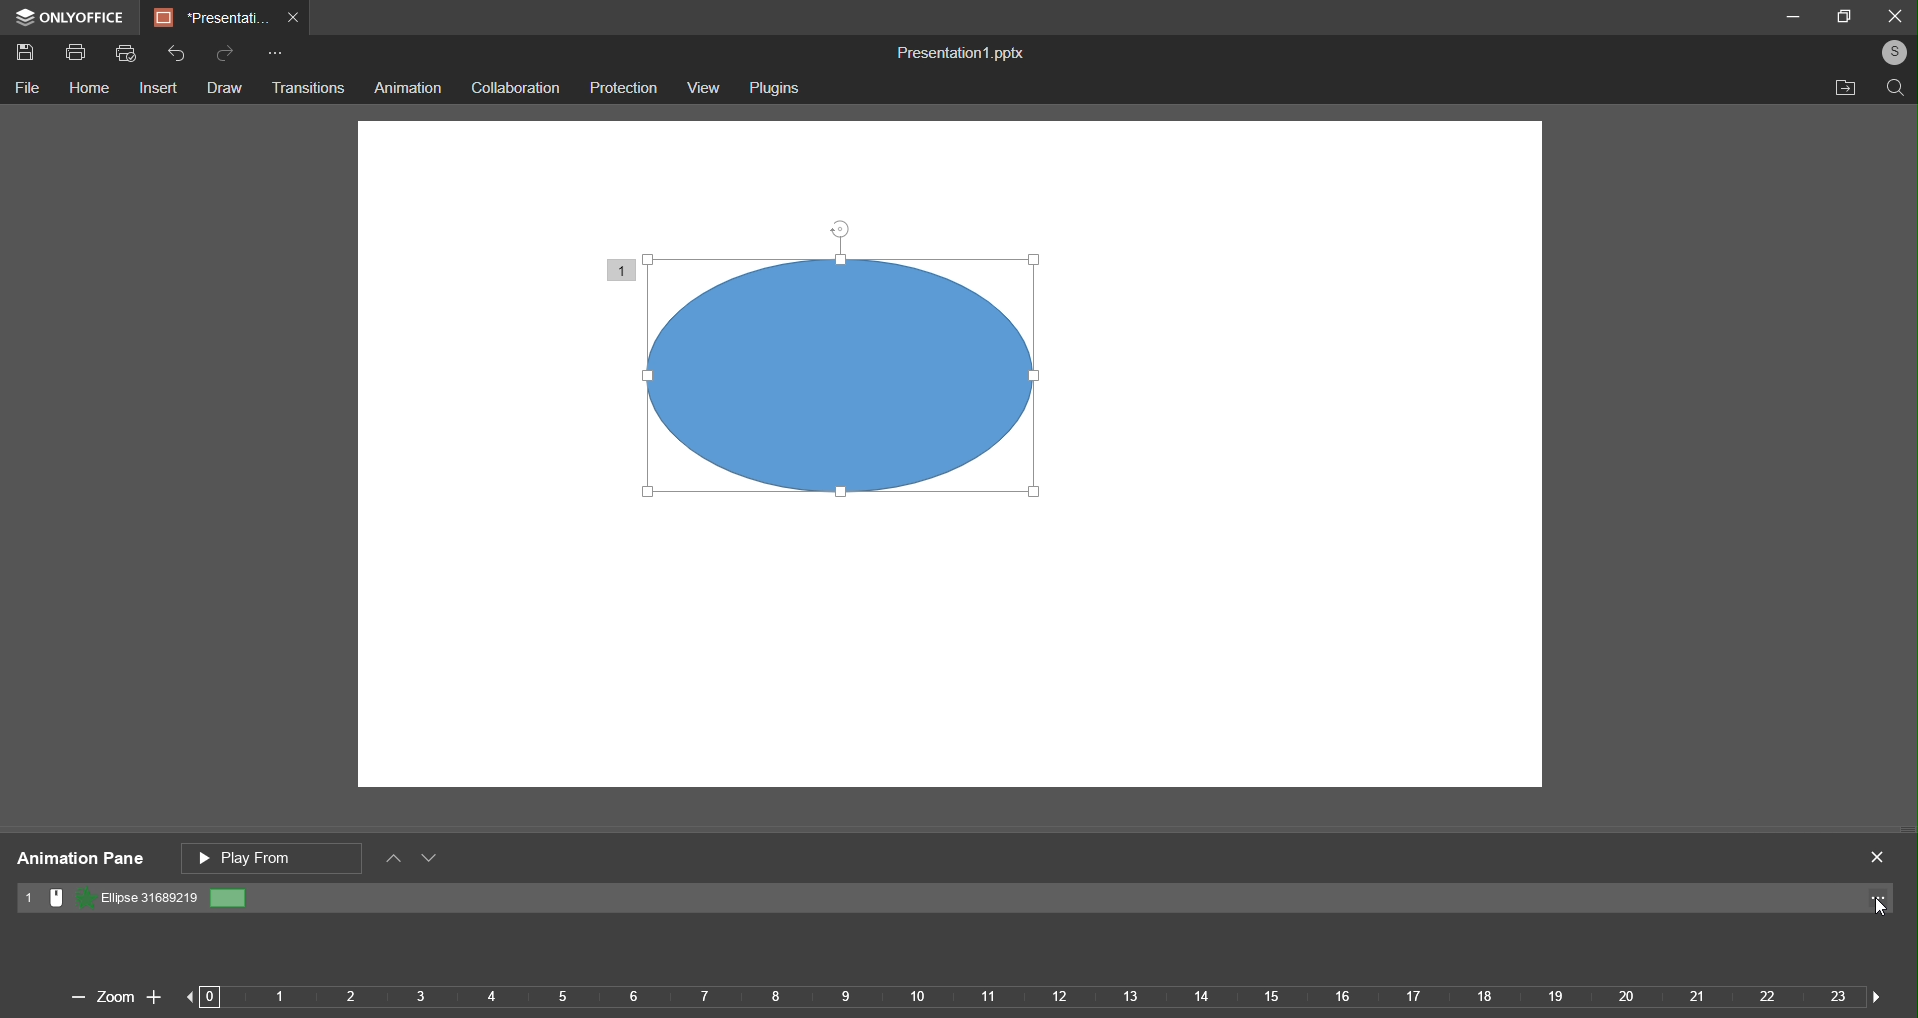 Image resolution: width=1918 pixels, height=1018 pixels. I want to click on draw, so click(224, 88).